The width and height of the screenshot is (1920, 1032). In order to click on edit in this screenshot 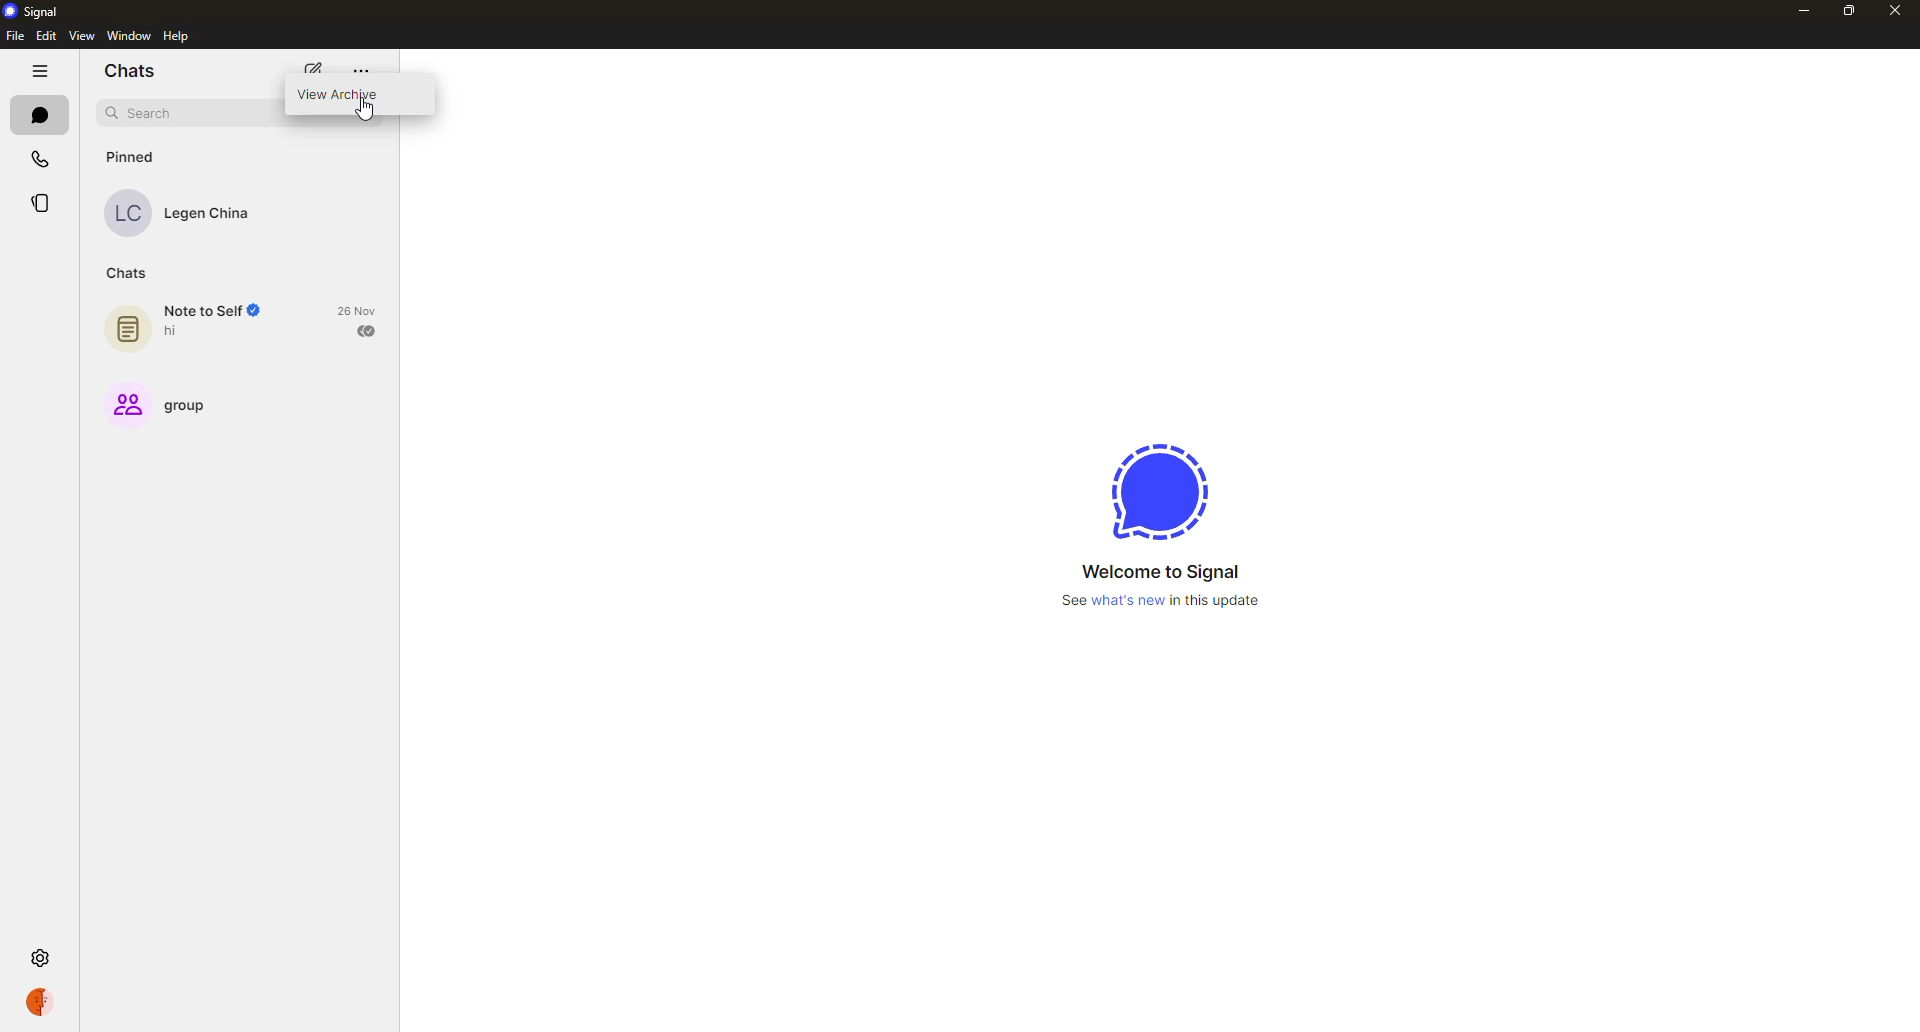, I will do `click(47, 36)`.